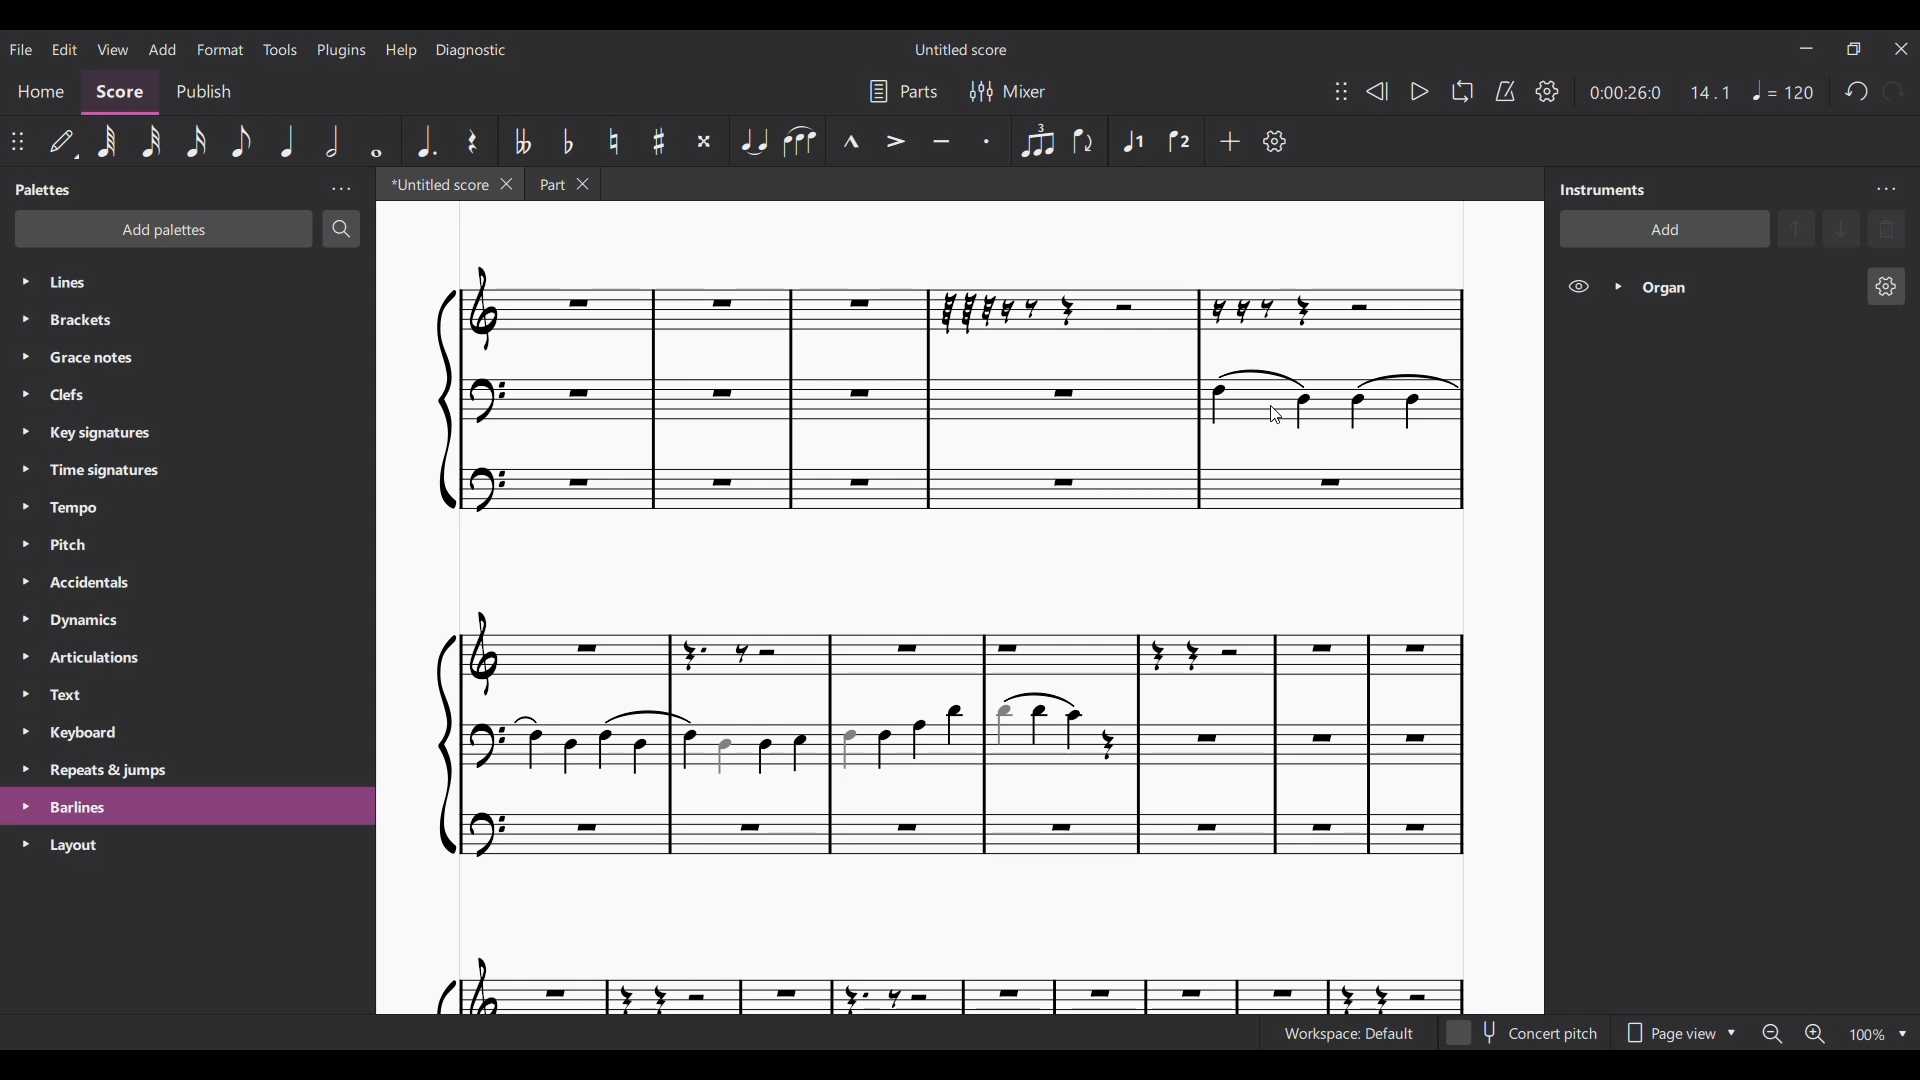 The image size is (1920, 1080). What do you see at coordinates (1130, 141) in the screenshot?
I see `Voice 1` at bounding box center [1130, 141].